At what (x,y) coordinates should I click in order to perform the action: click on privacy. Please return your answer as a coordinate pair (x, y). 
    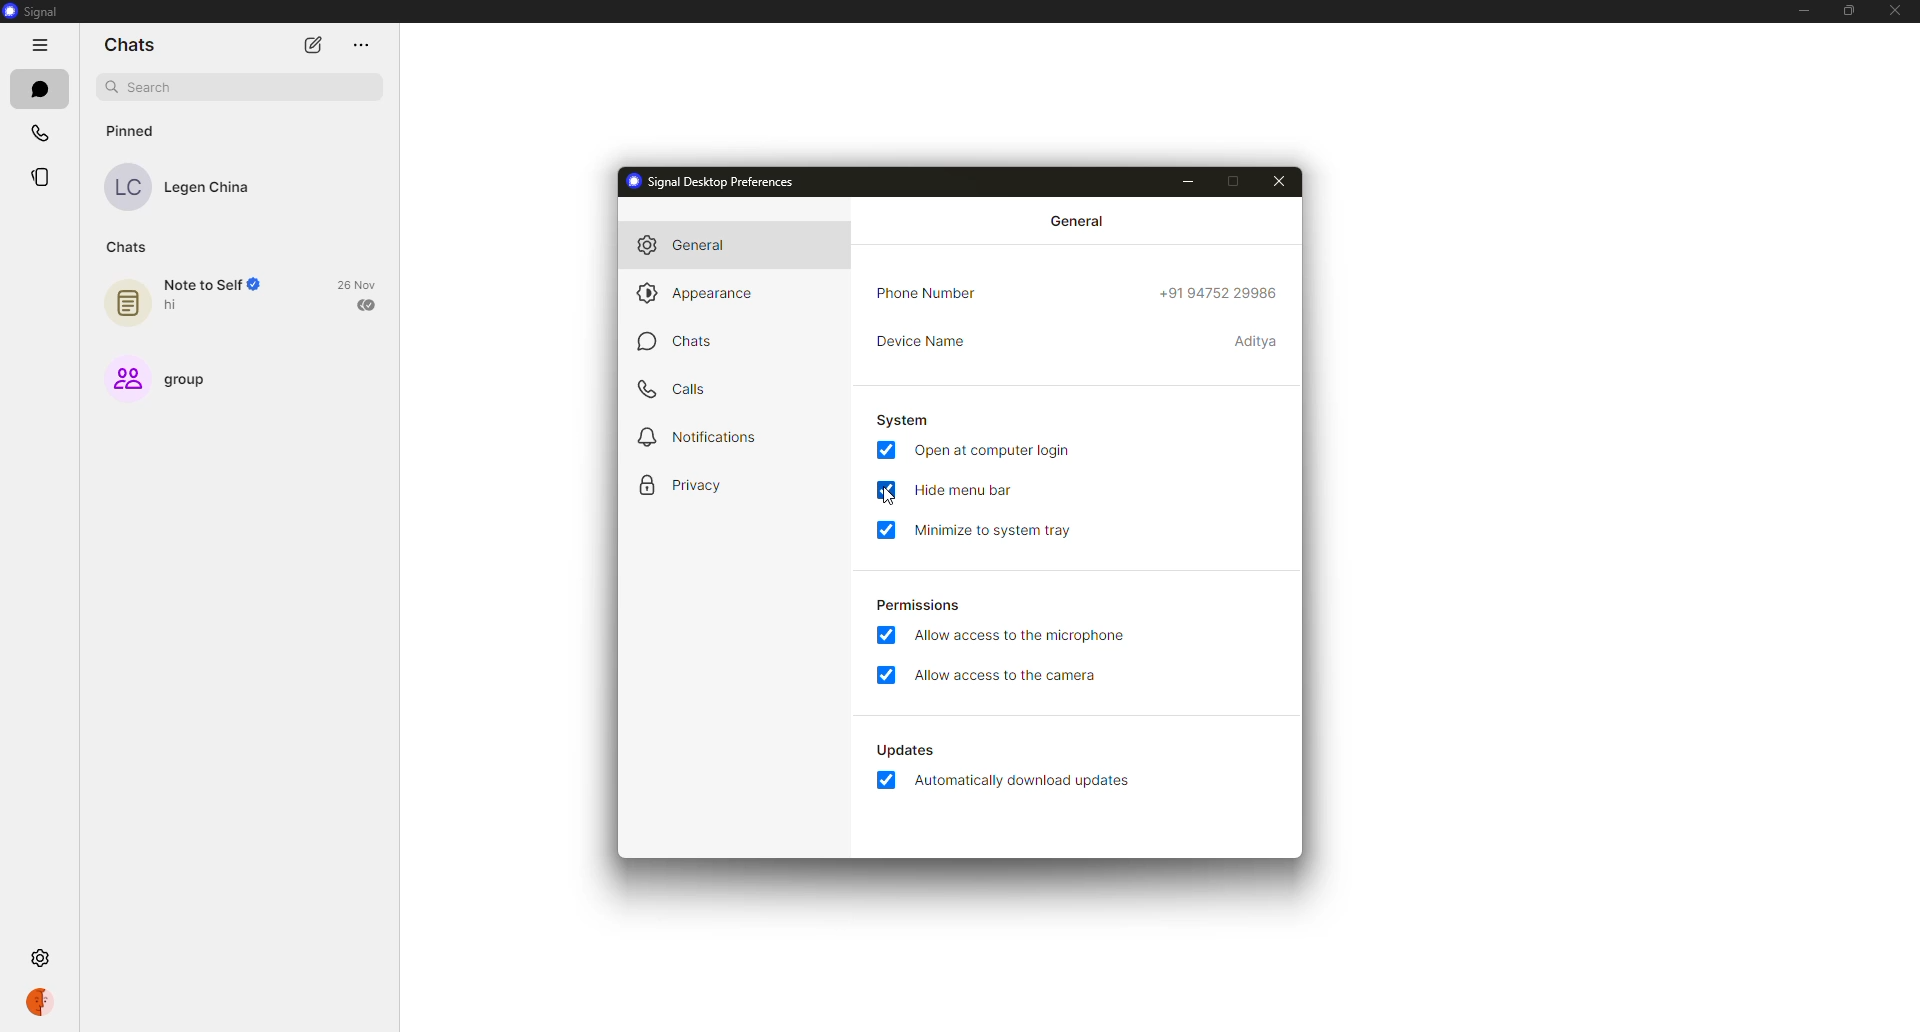
    Looking at the image, I should click on (685, 487).